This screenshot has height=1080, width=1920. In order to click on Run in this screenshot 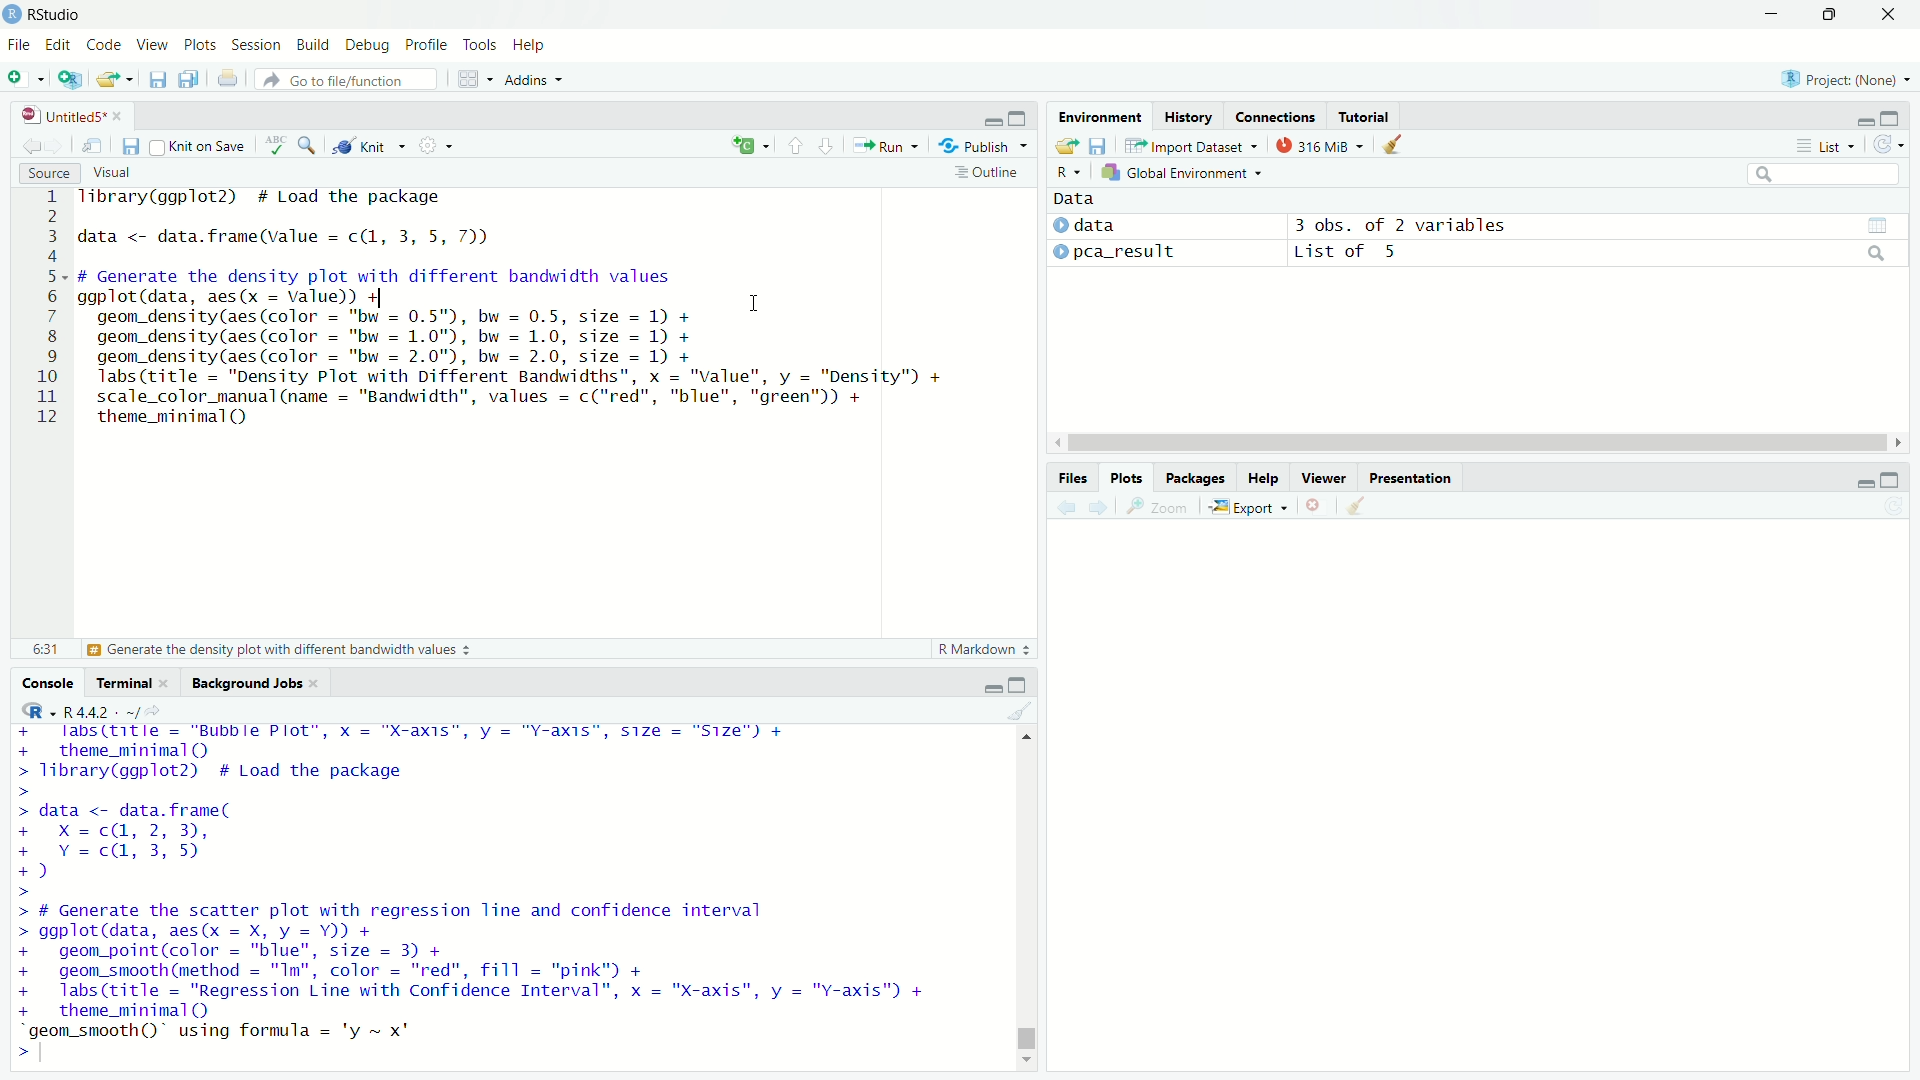, I will do `click(885, 145)`.